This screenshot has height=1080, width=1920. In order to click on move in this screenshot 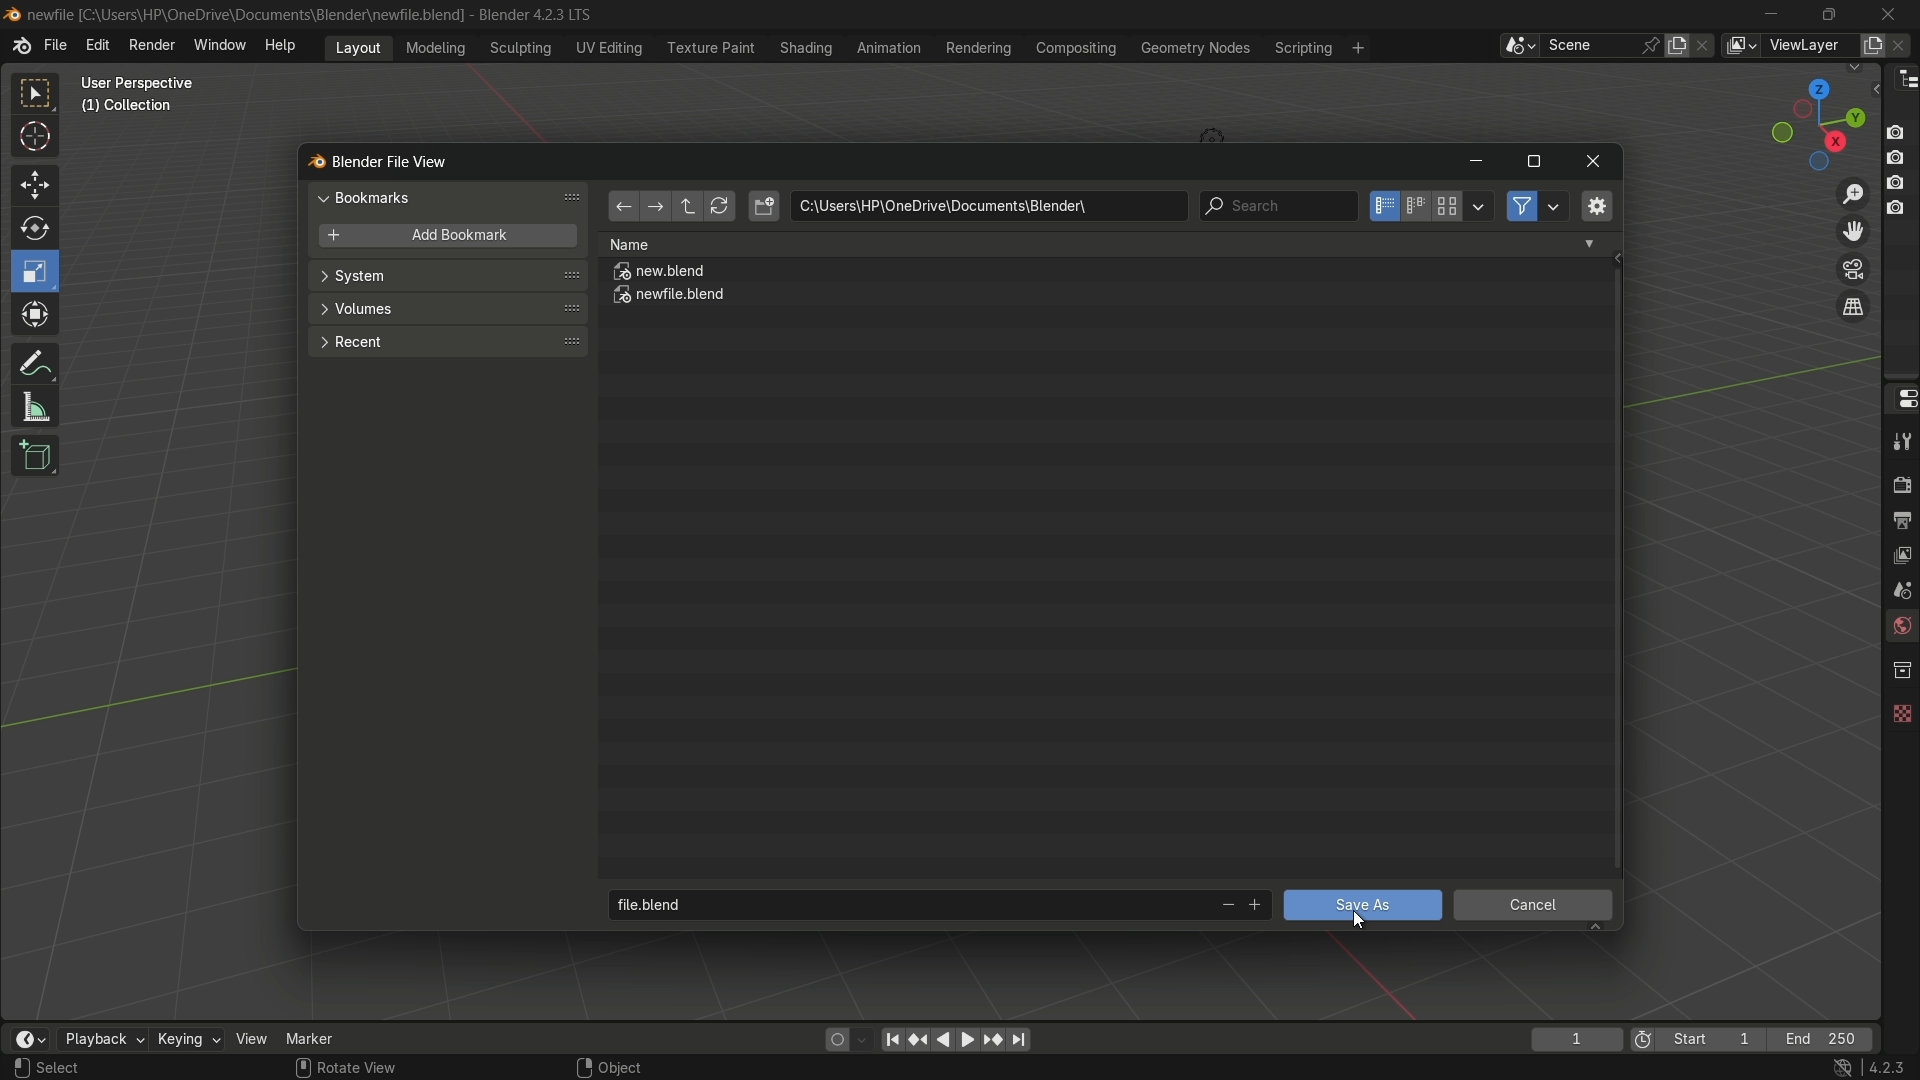, I will do `click(33, 183)`.